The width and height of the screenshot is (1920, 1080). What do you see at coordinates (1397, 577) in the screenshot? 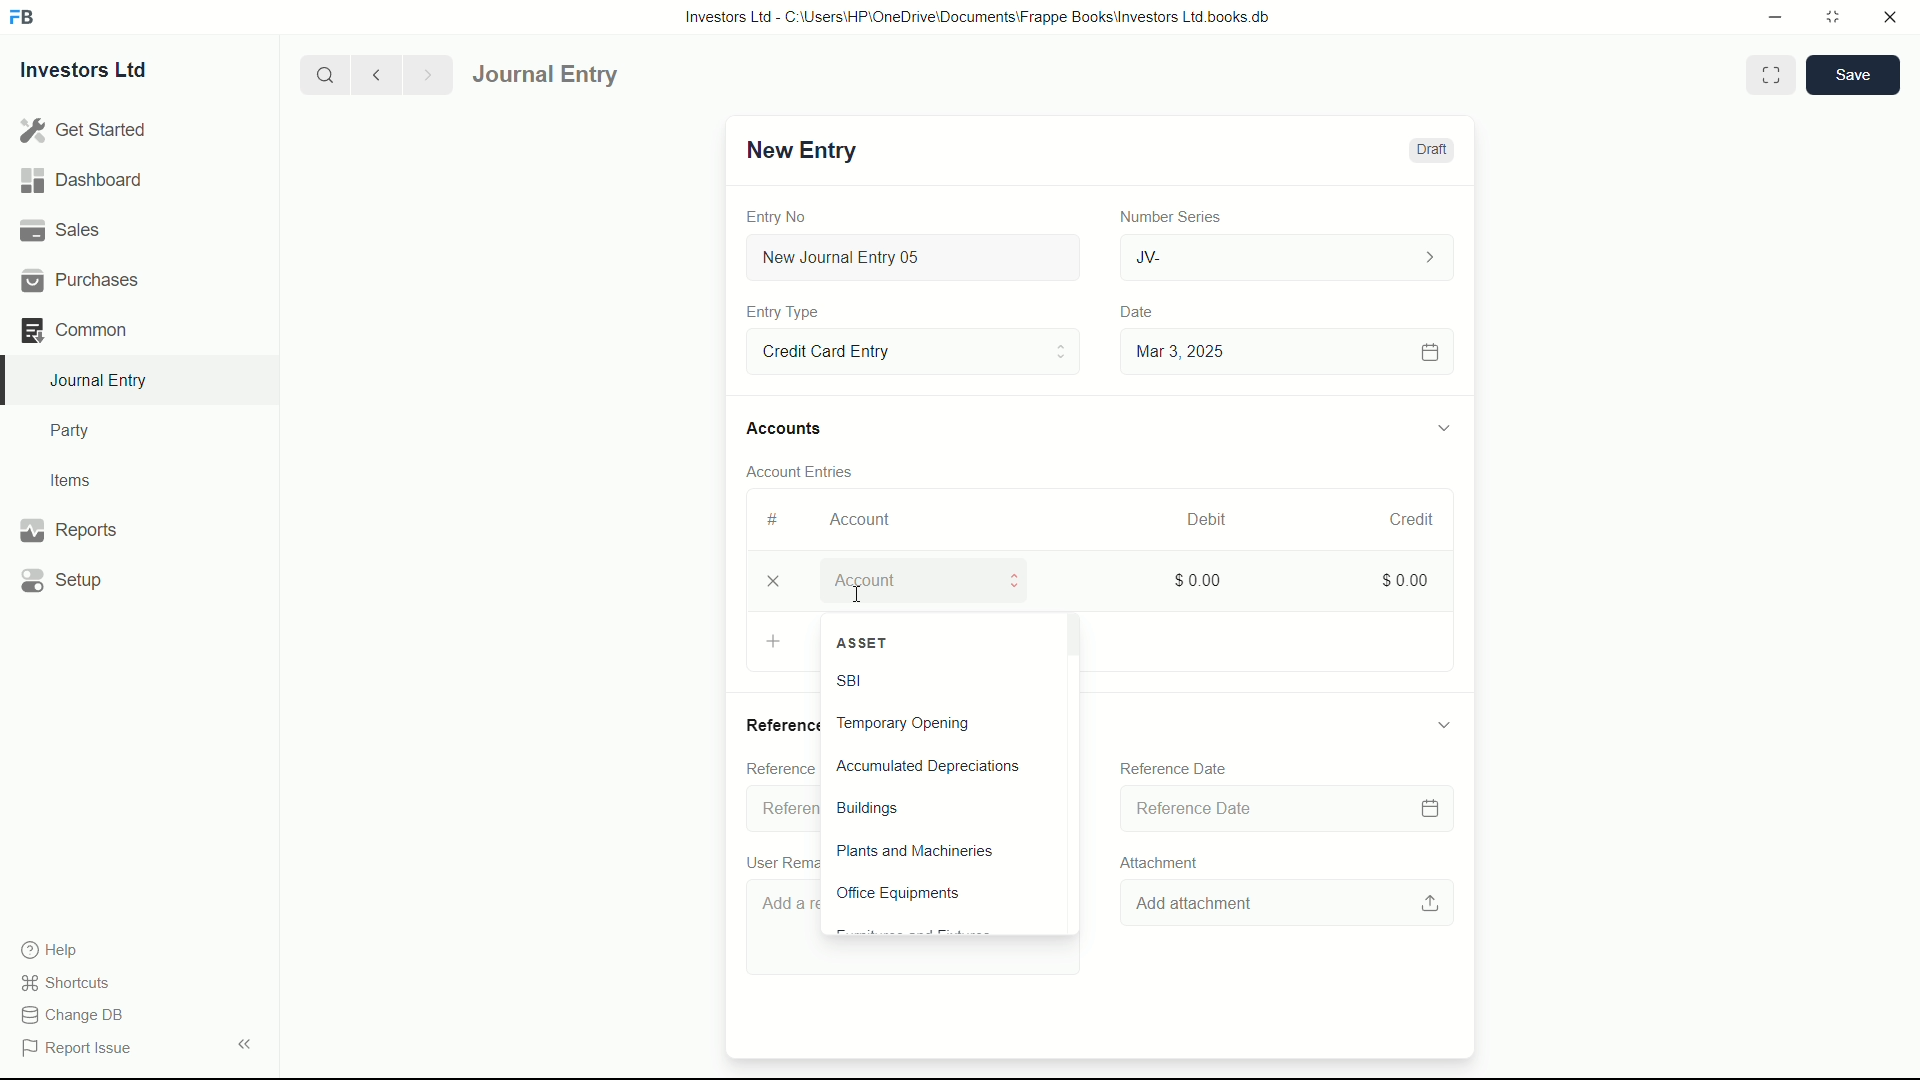
I see `$0.00` at bounding box center [1397, 577].